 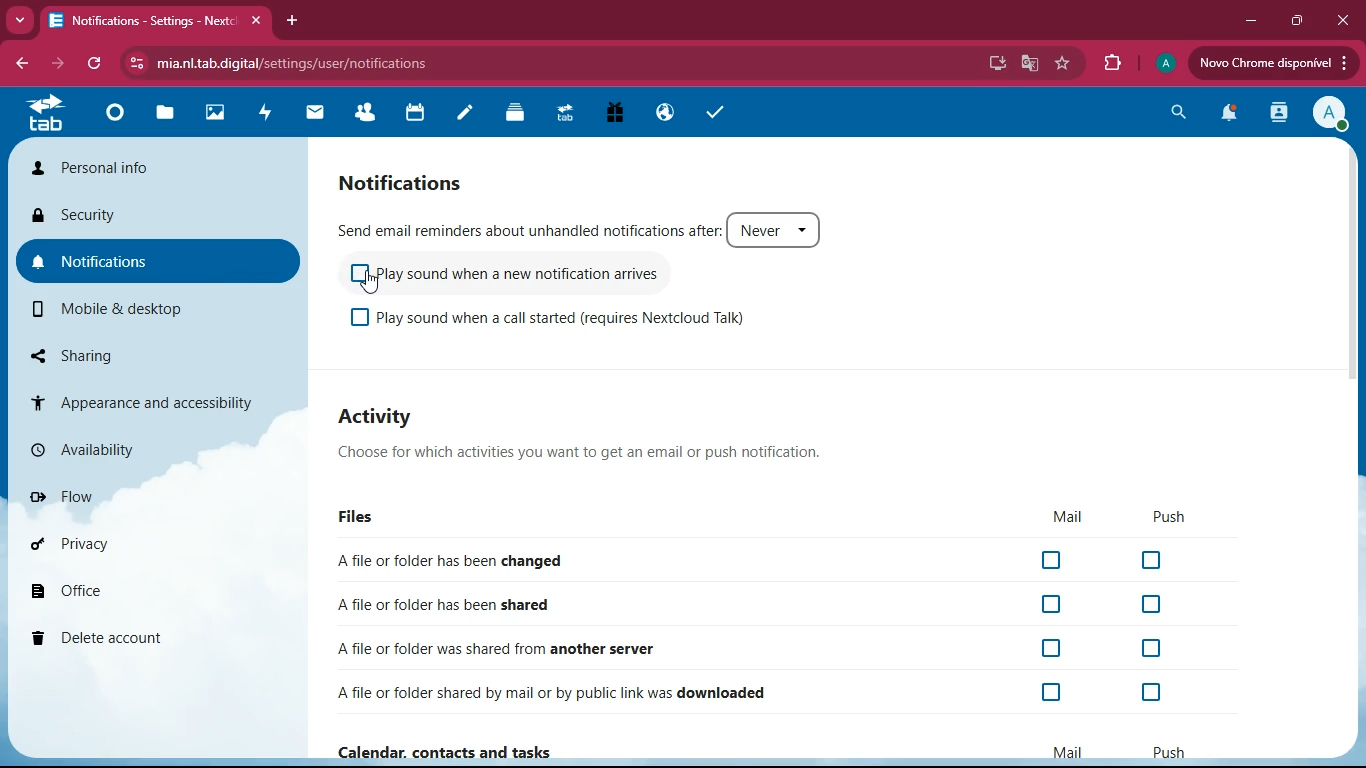 What do you see at coordinates (1174, 518) in the screenshot?
I see `push` at bounding box center [1174, 518].